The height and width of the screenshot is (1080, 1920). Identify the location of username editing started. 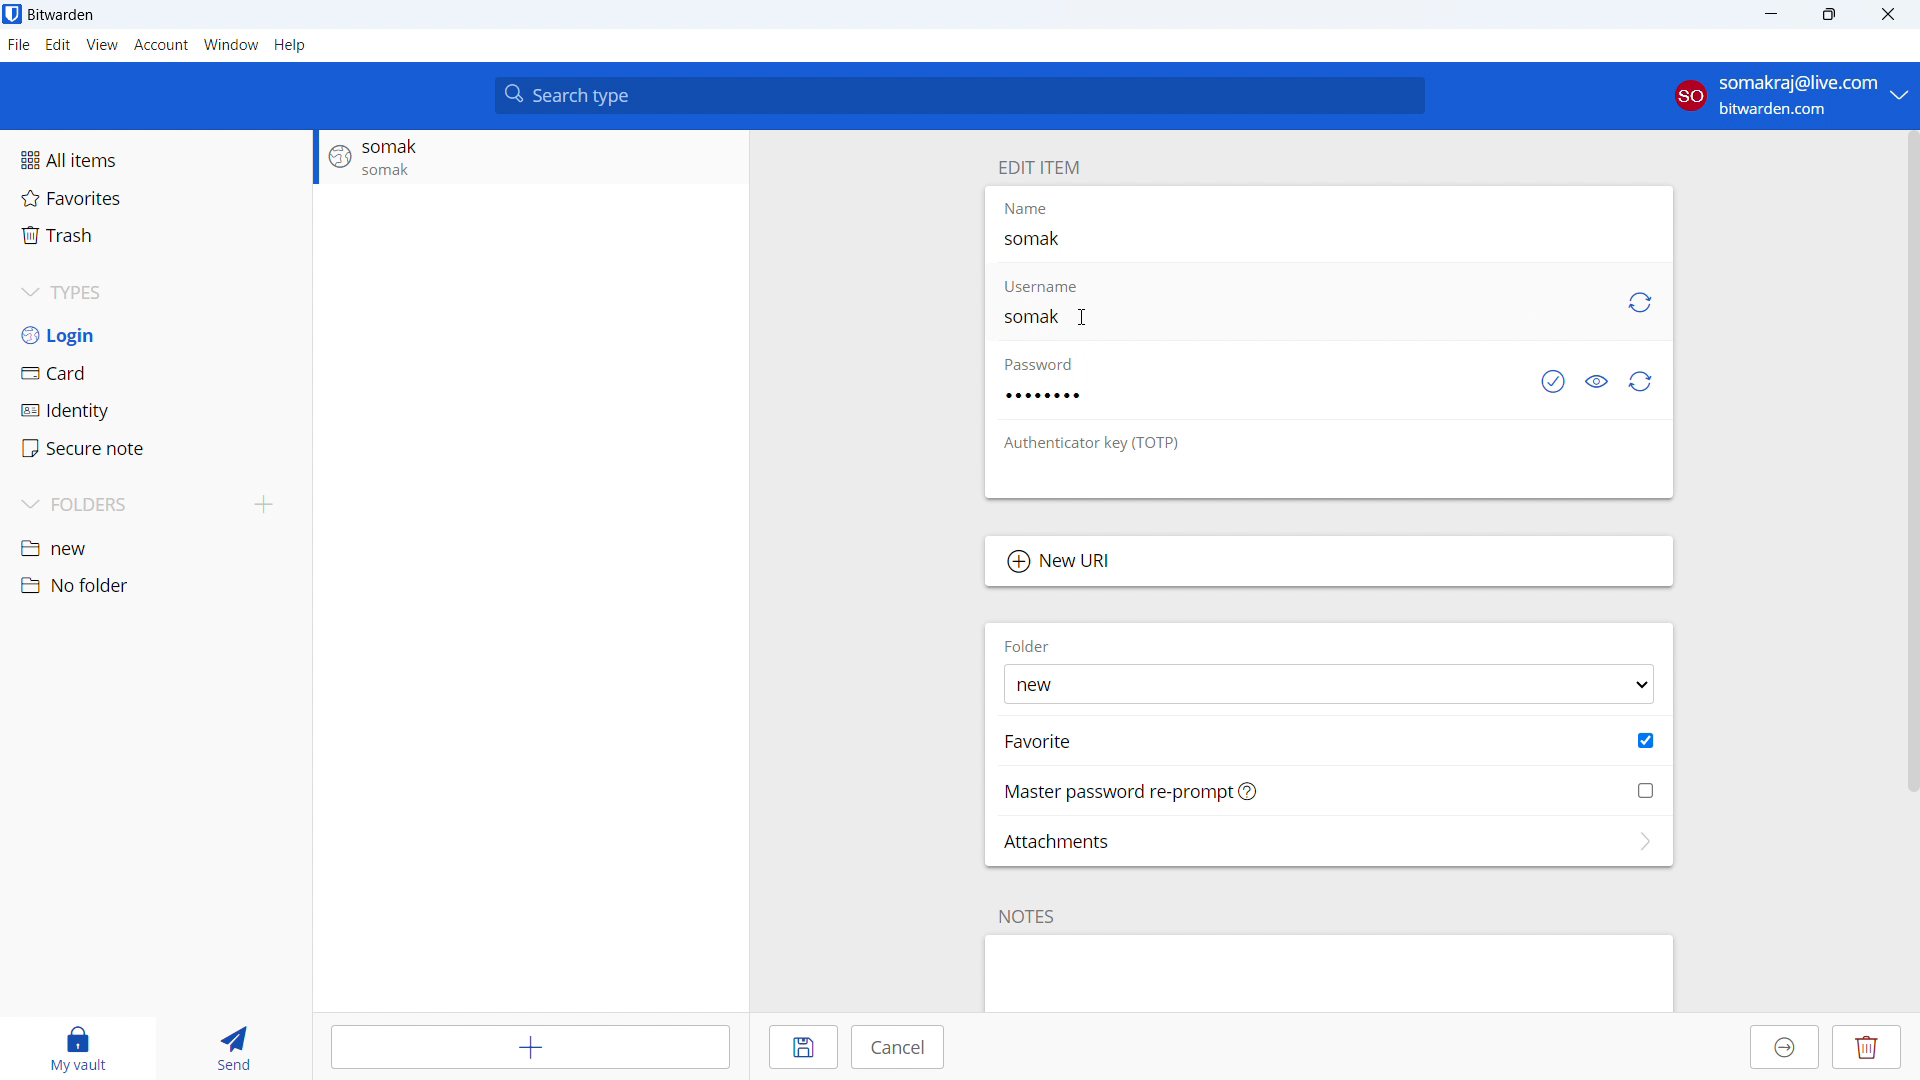
(1043, 317).